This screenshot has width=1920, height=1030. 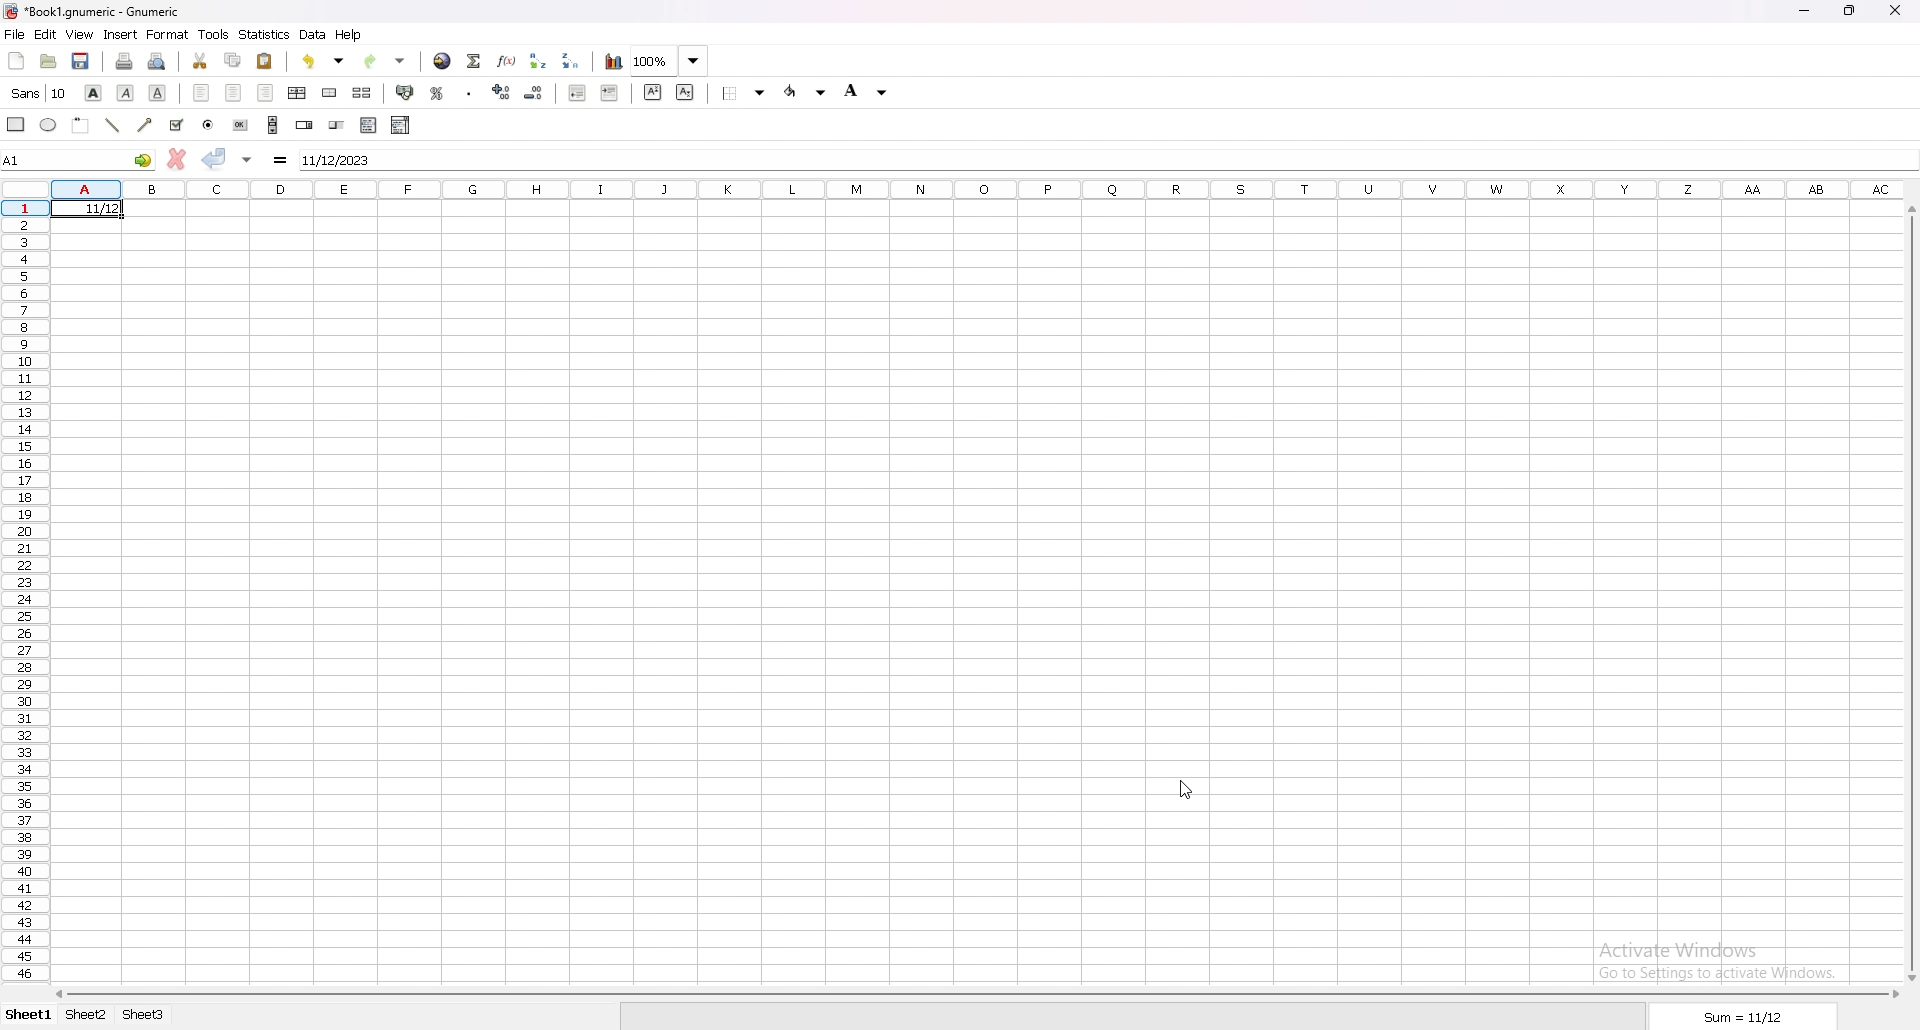 What do you see at coordinates (685, 92) in the screenshot?
I see `subscript` at bounding box center [685, 92].